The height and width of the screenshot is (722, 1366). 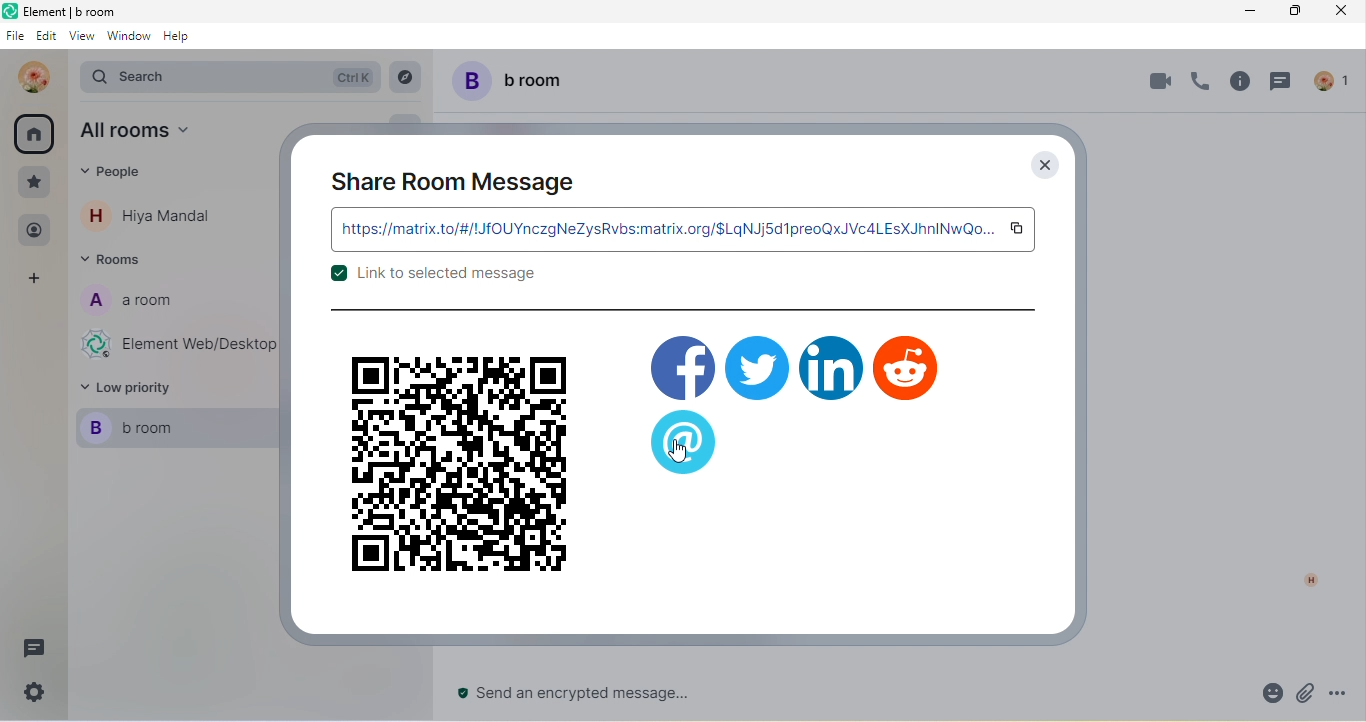 I want to click on copy link, so click(x=1018, y=229).